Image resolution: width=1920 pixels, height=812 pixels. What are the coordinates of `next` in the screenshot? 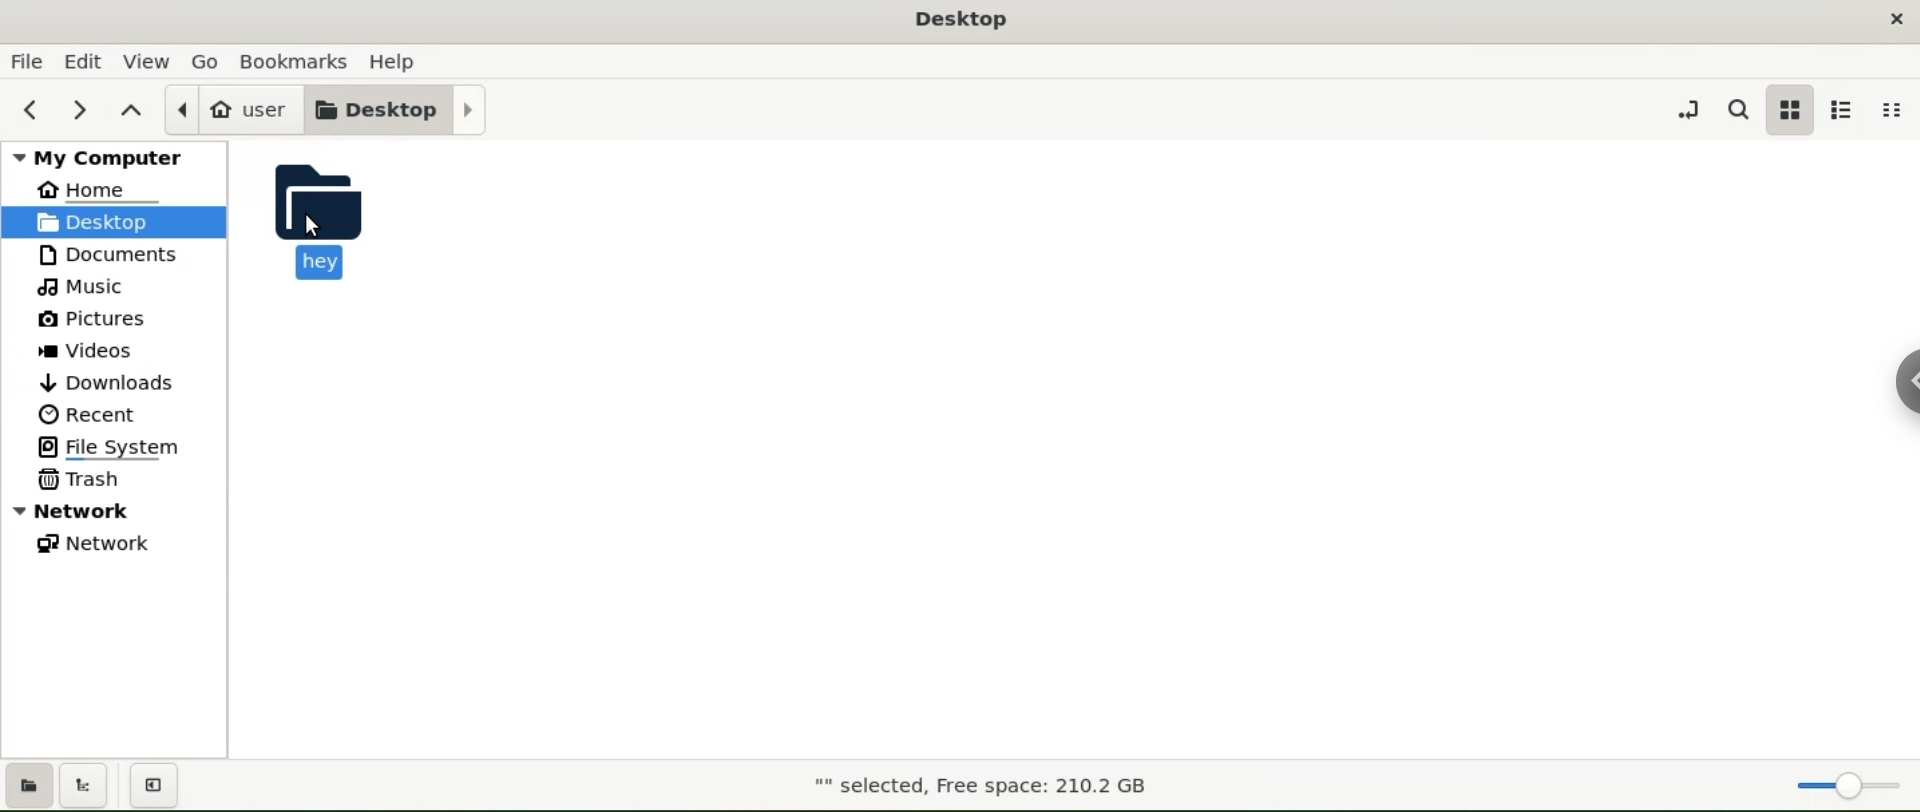 It's located at (78, 108).